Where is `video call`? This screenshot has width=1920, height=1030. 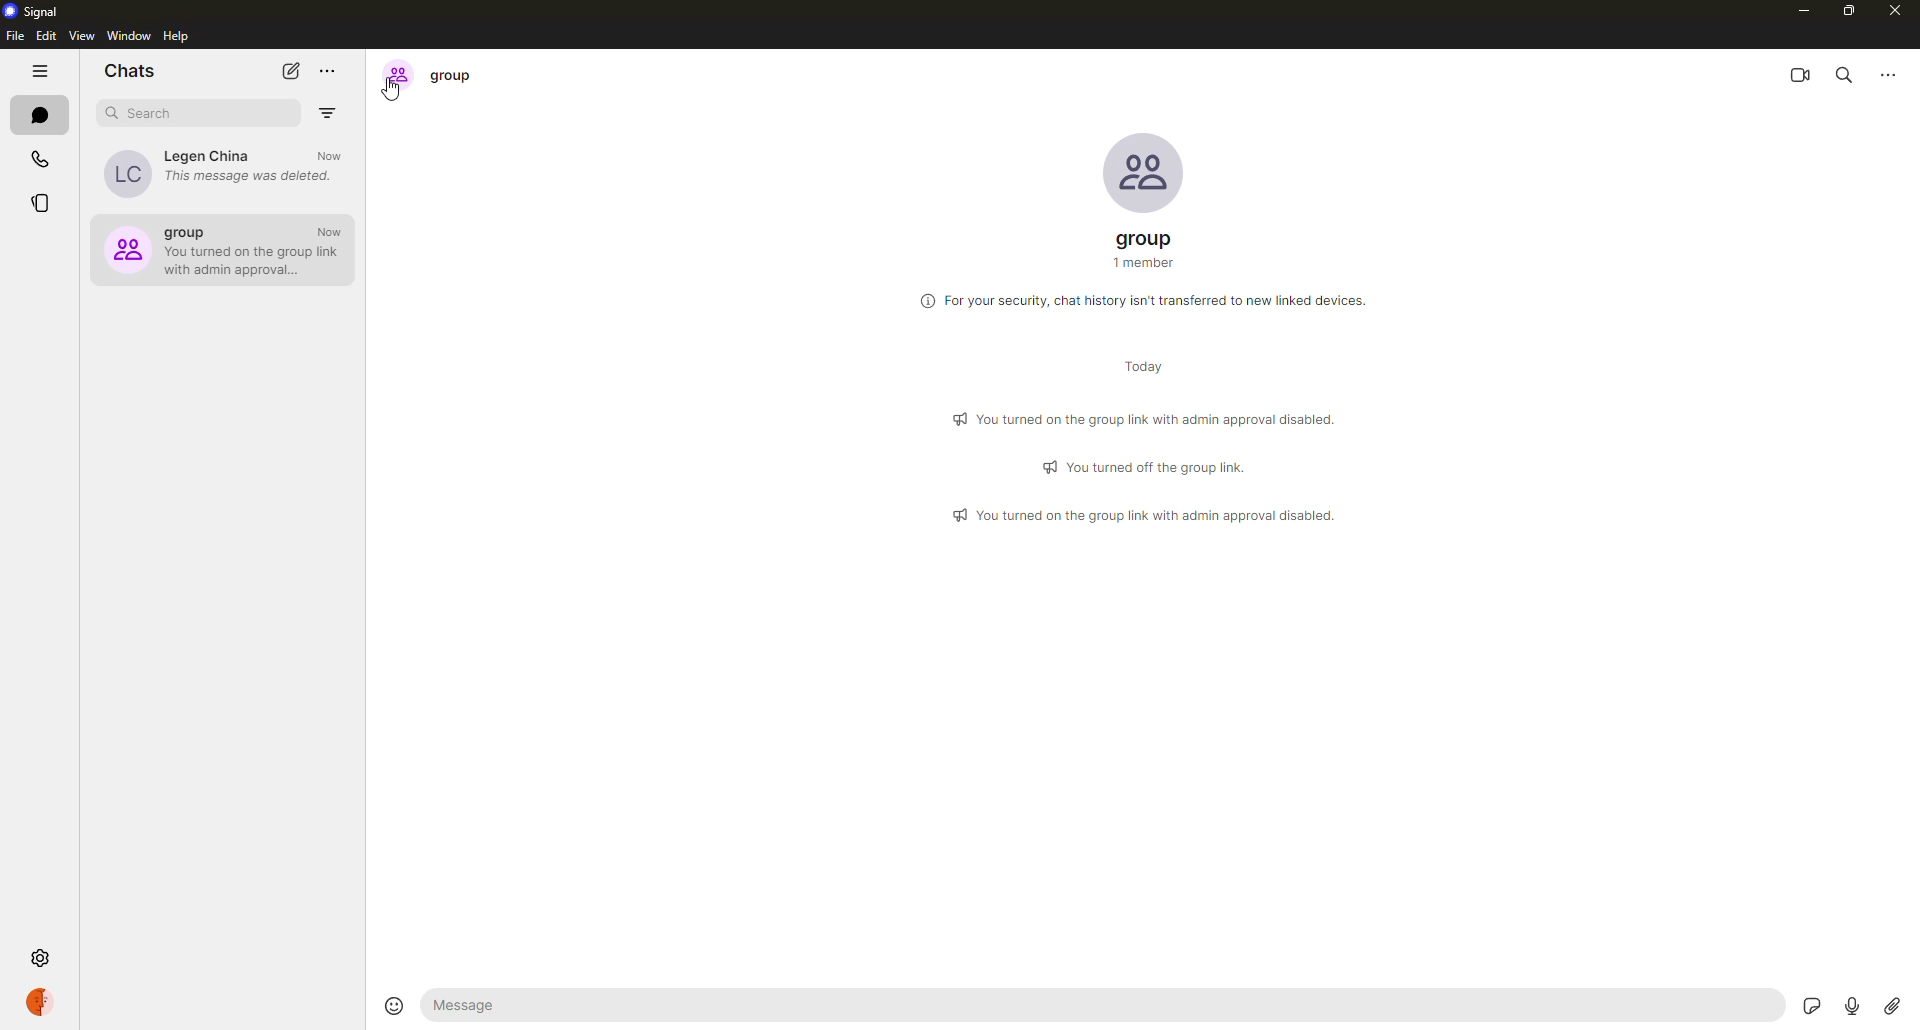
video call is located at coordinates (1798, 76).